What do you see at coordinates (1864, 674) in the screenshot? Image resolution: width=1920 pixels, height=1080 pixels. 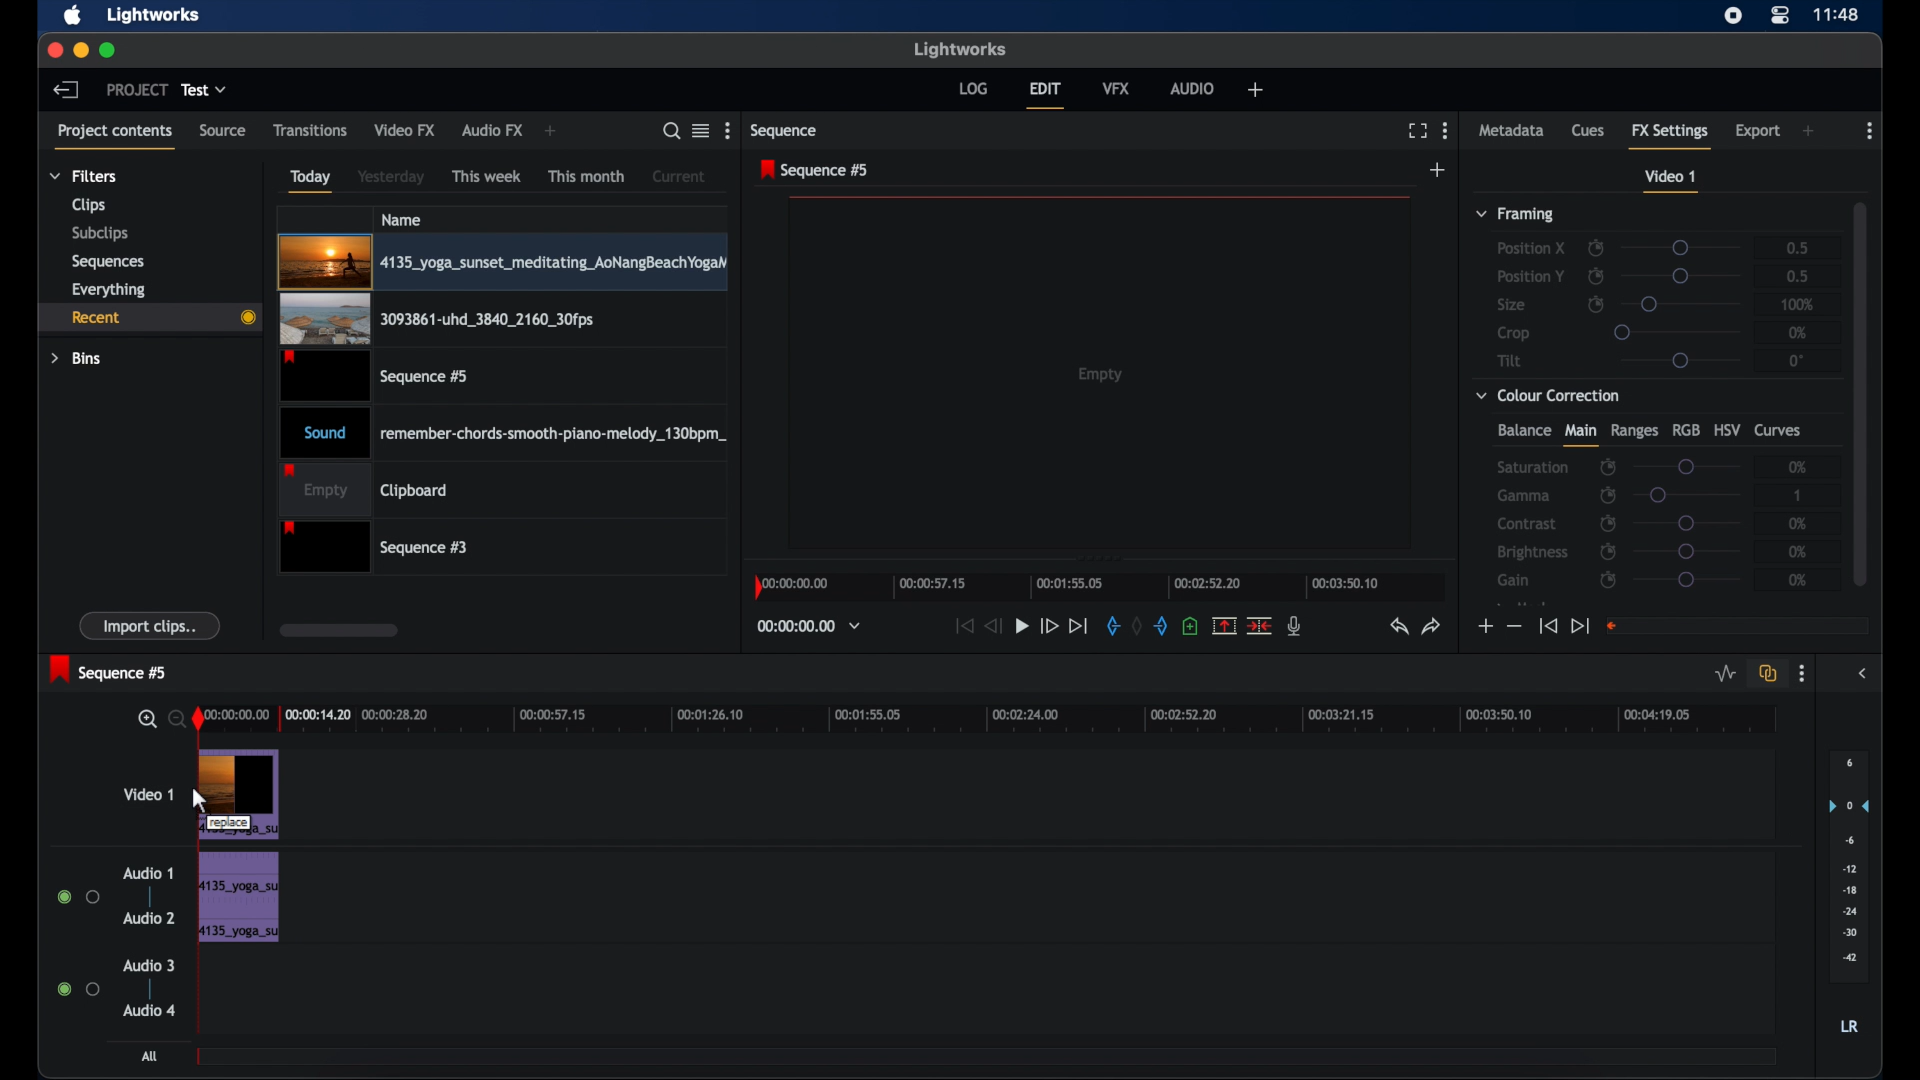 I see `sidebar` at bounding box center [1864, 674].